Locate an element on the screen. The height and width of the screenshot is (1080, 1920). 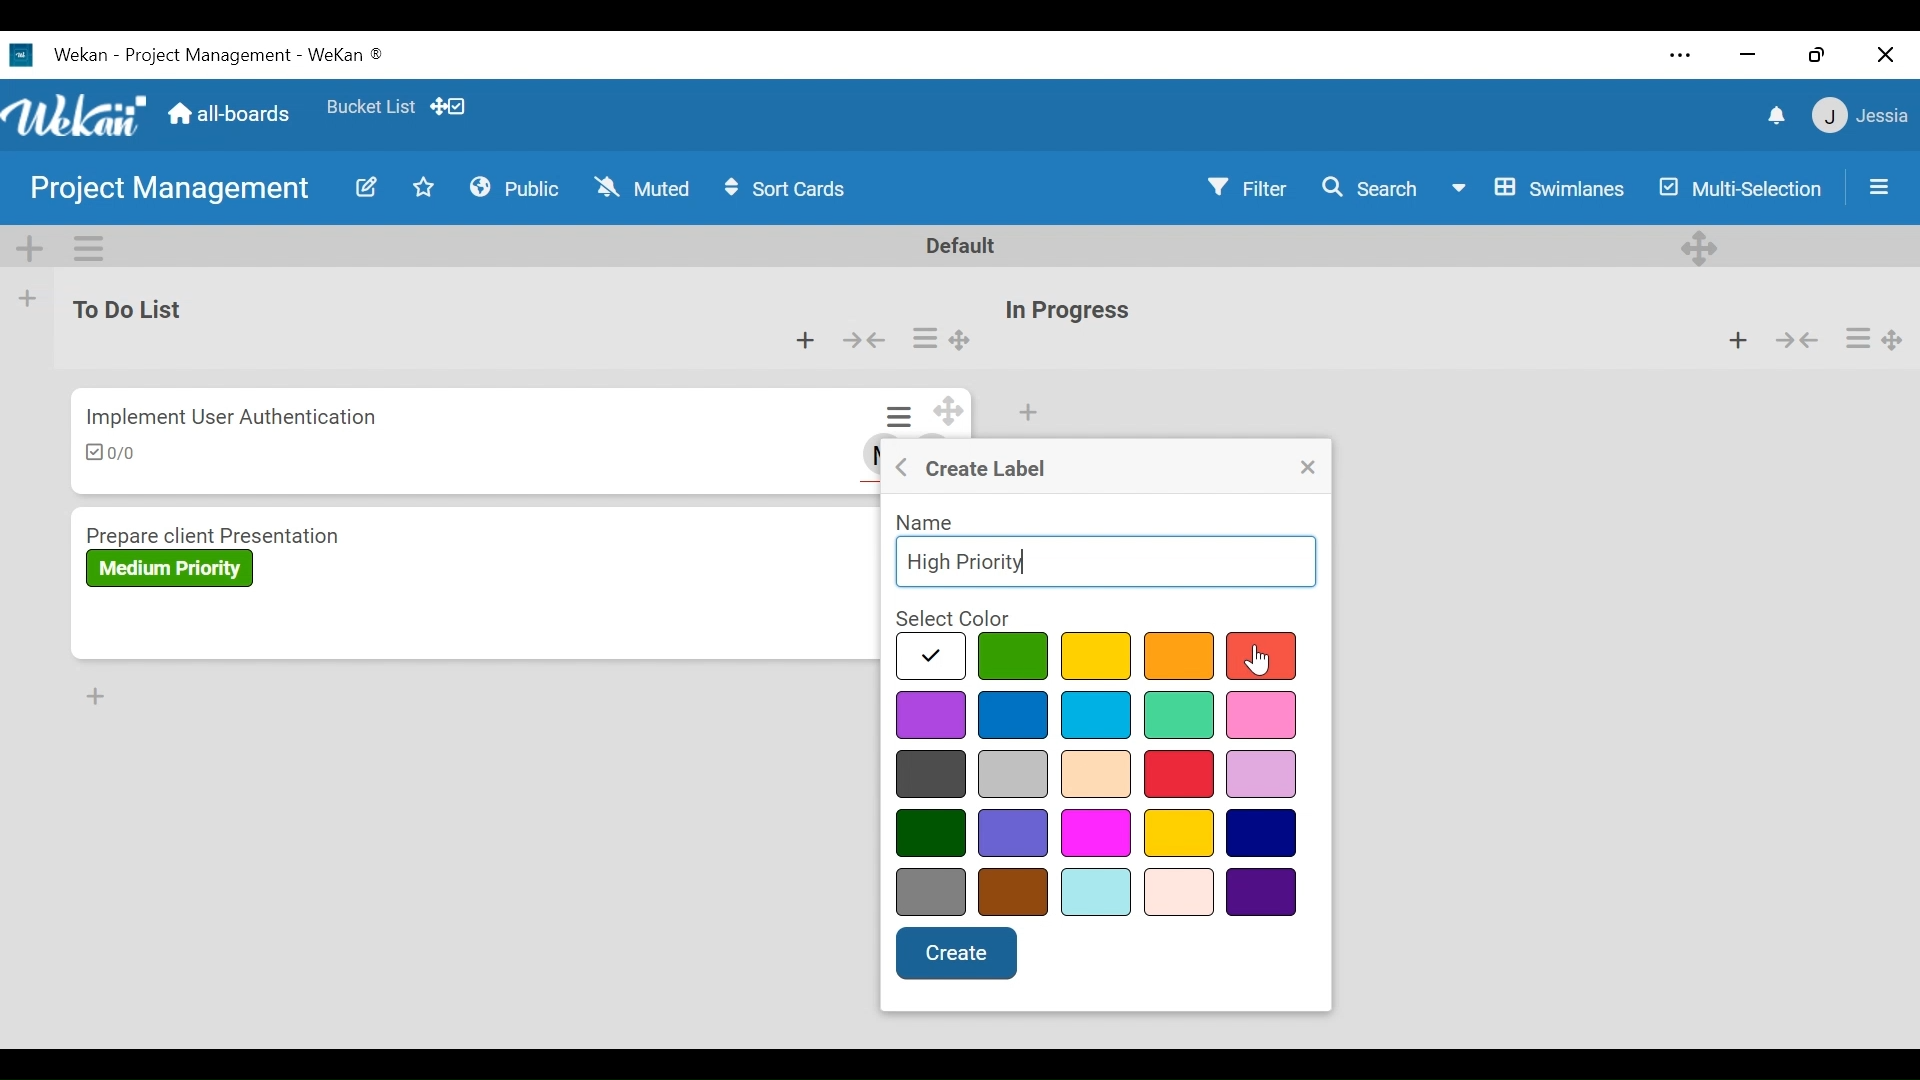
Edit is located at coordinates (365, 187).